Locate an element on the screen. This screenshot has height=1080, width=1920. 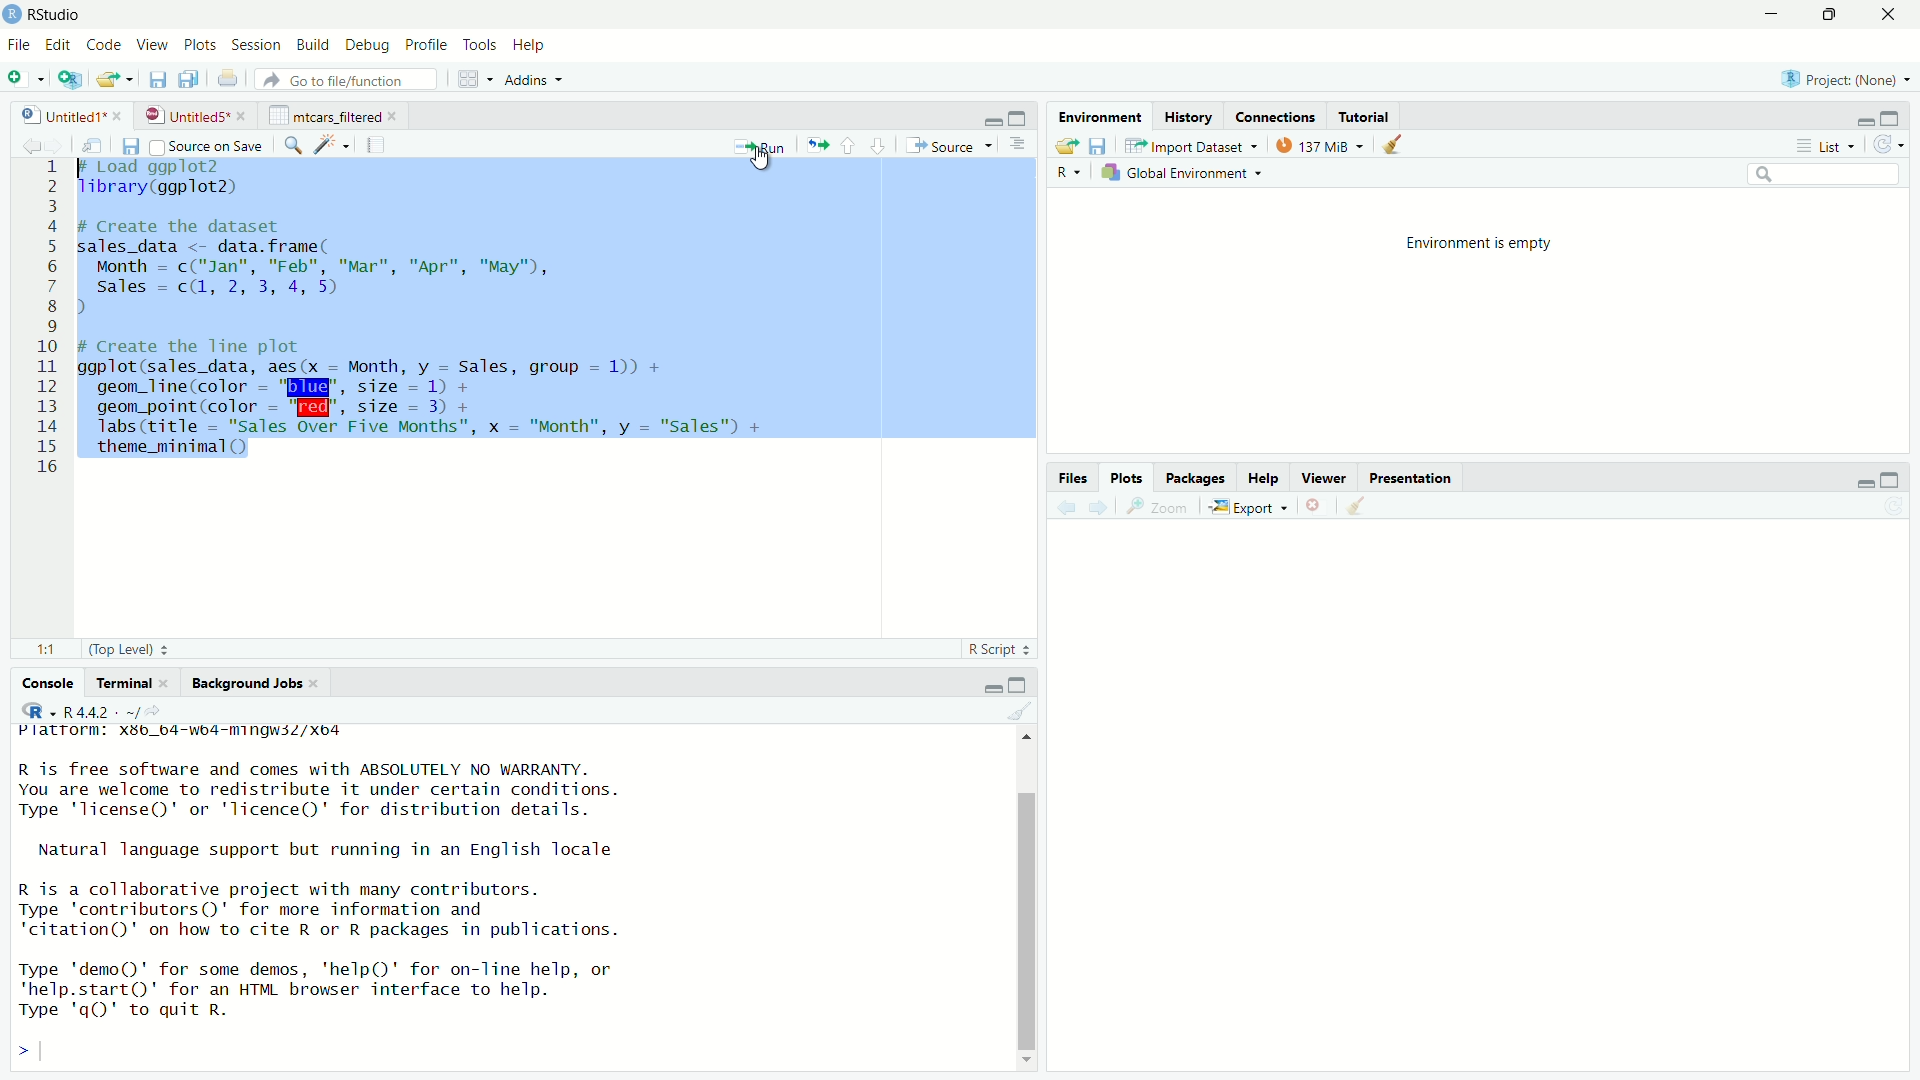
scroll bar is located at coordinates (1025, 920).